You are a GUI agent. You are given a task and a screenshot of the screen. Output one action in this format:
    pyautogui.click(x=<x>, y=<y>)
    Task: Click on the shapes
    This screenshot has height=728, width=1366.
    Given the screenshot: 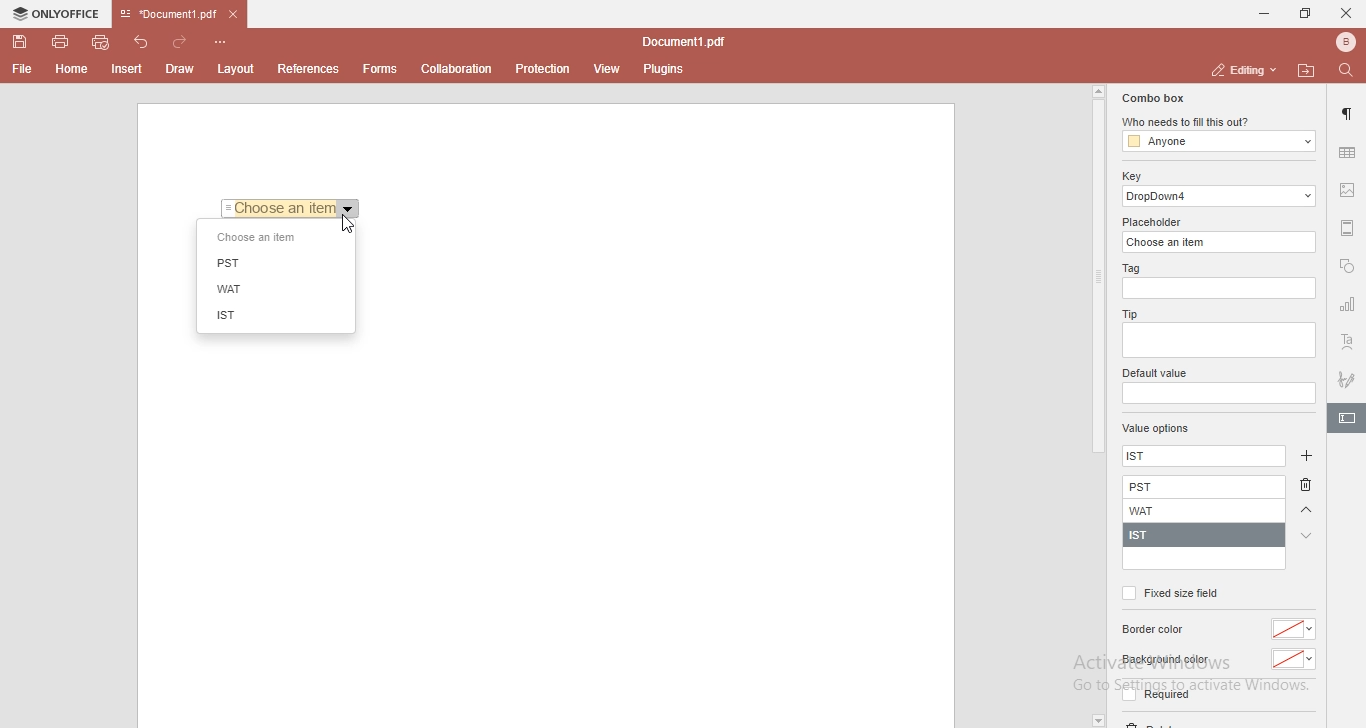 What is the action you would take?
    pyautogui.click(x=1347, y=268)
    